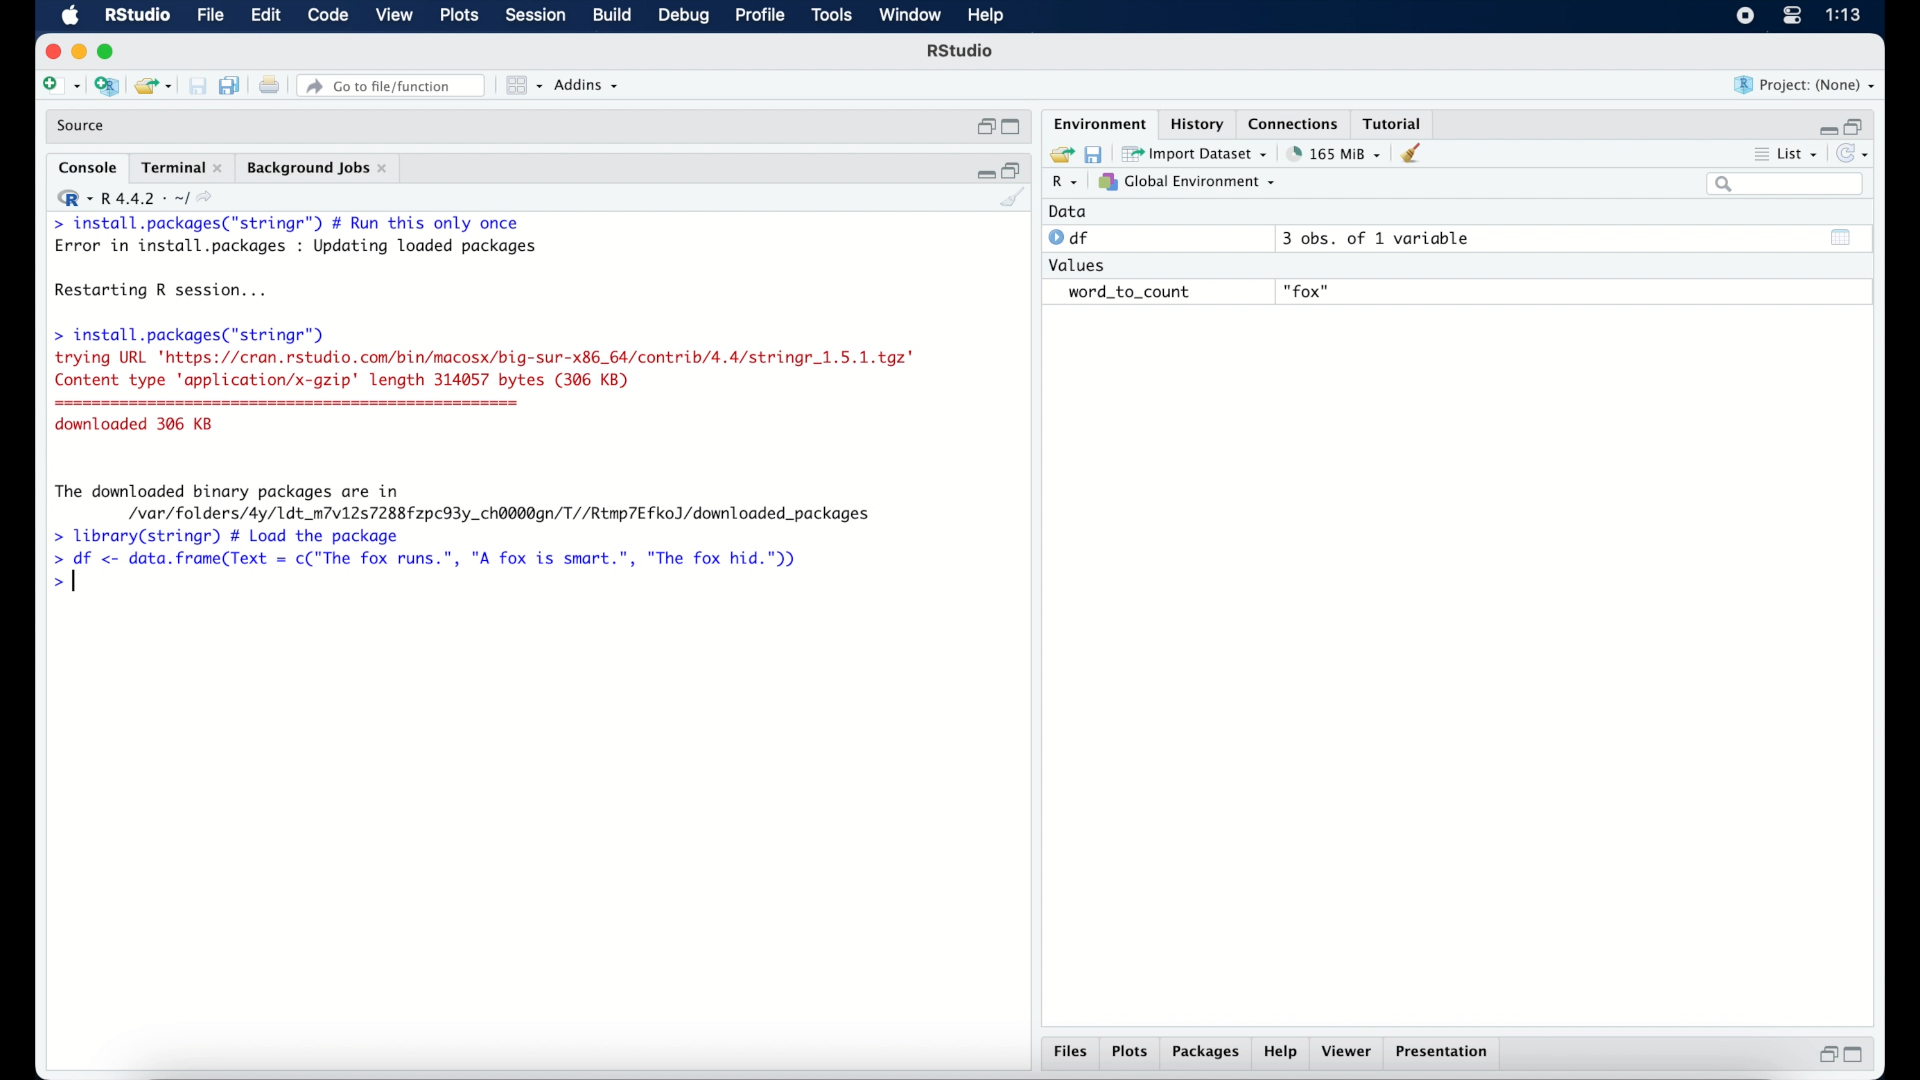 The height and width of the screenshot is (1080, 1920). Describe the element at coordinates (1745, 17) in the screenshot. I see `screen recorder` at that location.